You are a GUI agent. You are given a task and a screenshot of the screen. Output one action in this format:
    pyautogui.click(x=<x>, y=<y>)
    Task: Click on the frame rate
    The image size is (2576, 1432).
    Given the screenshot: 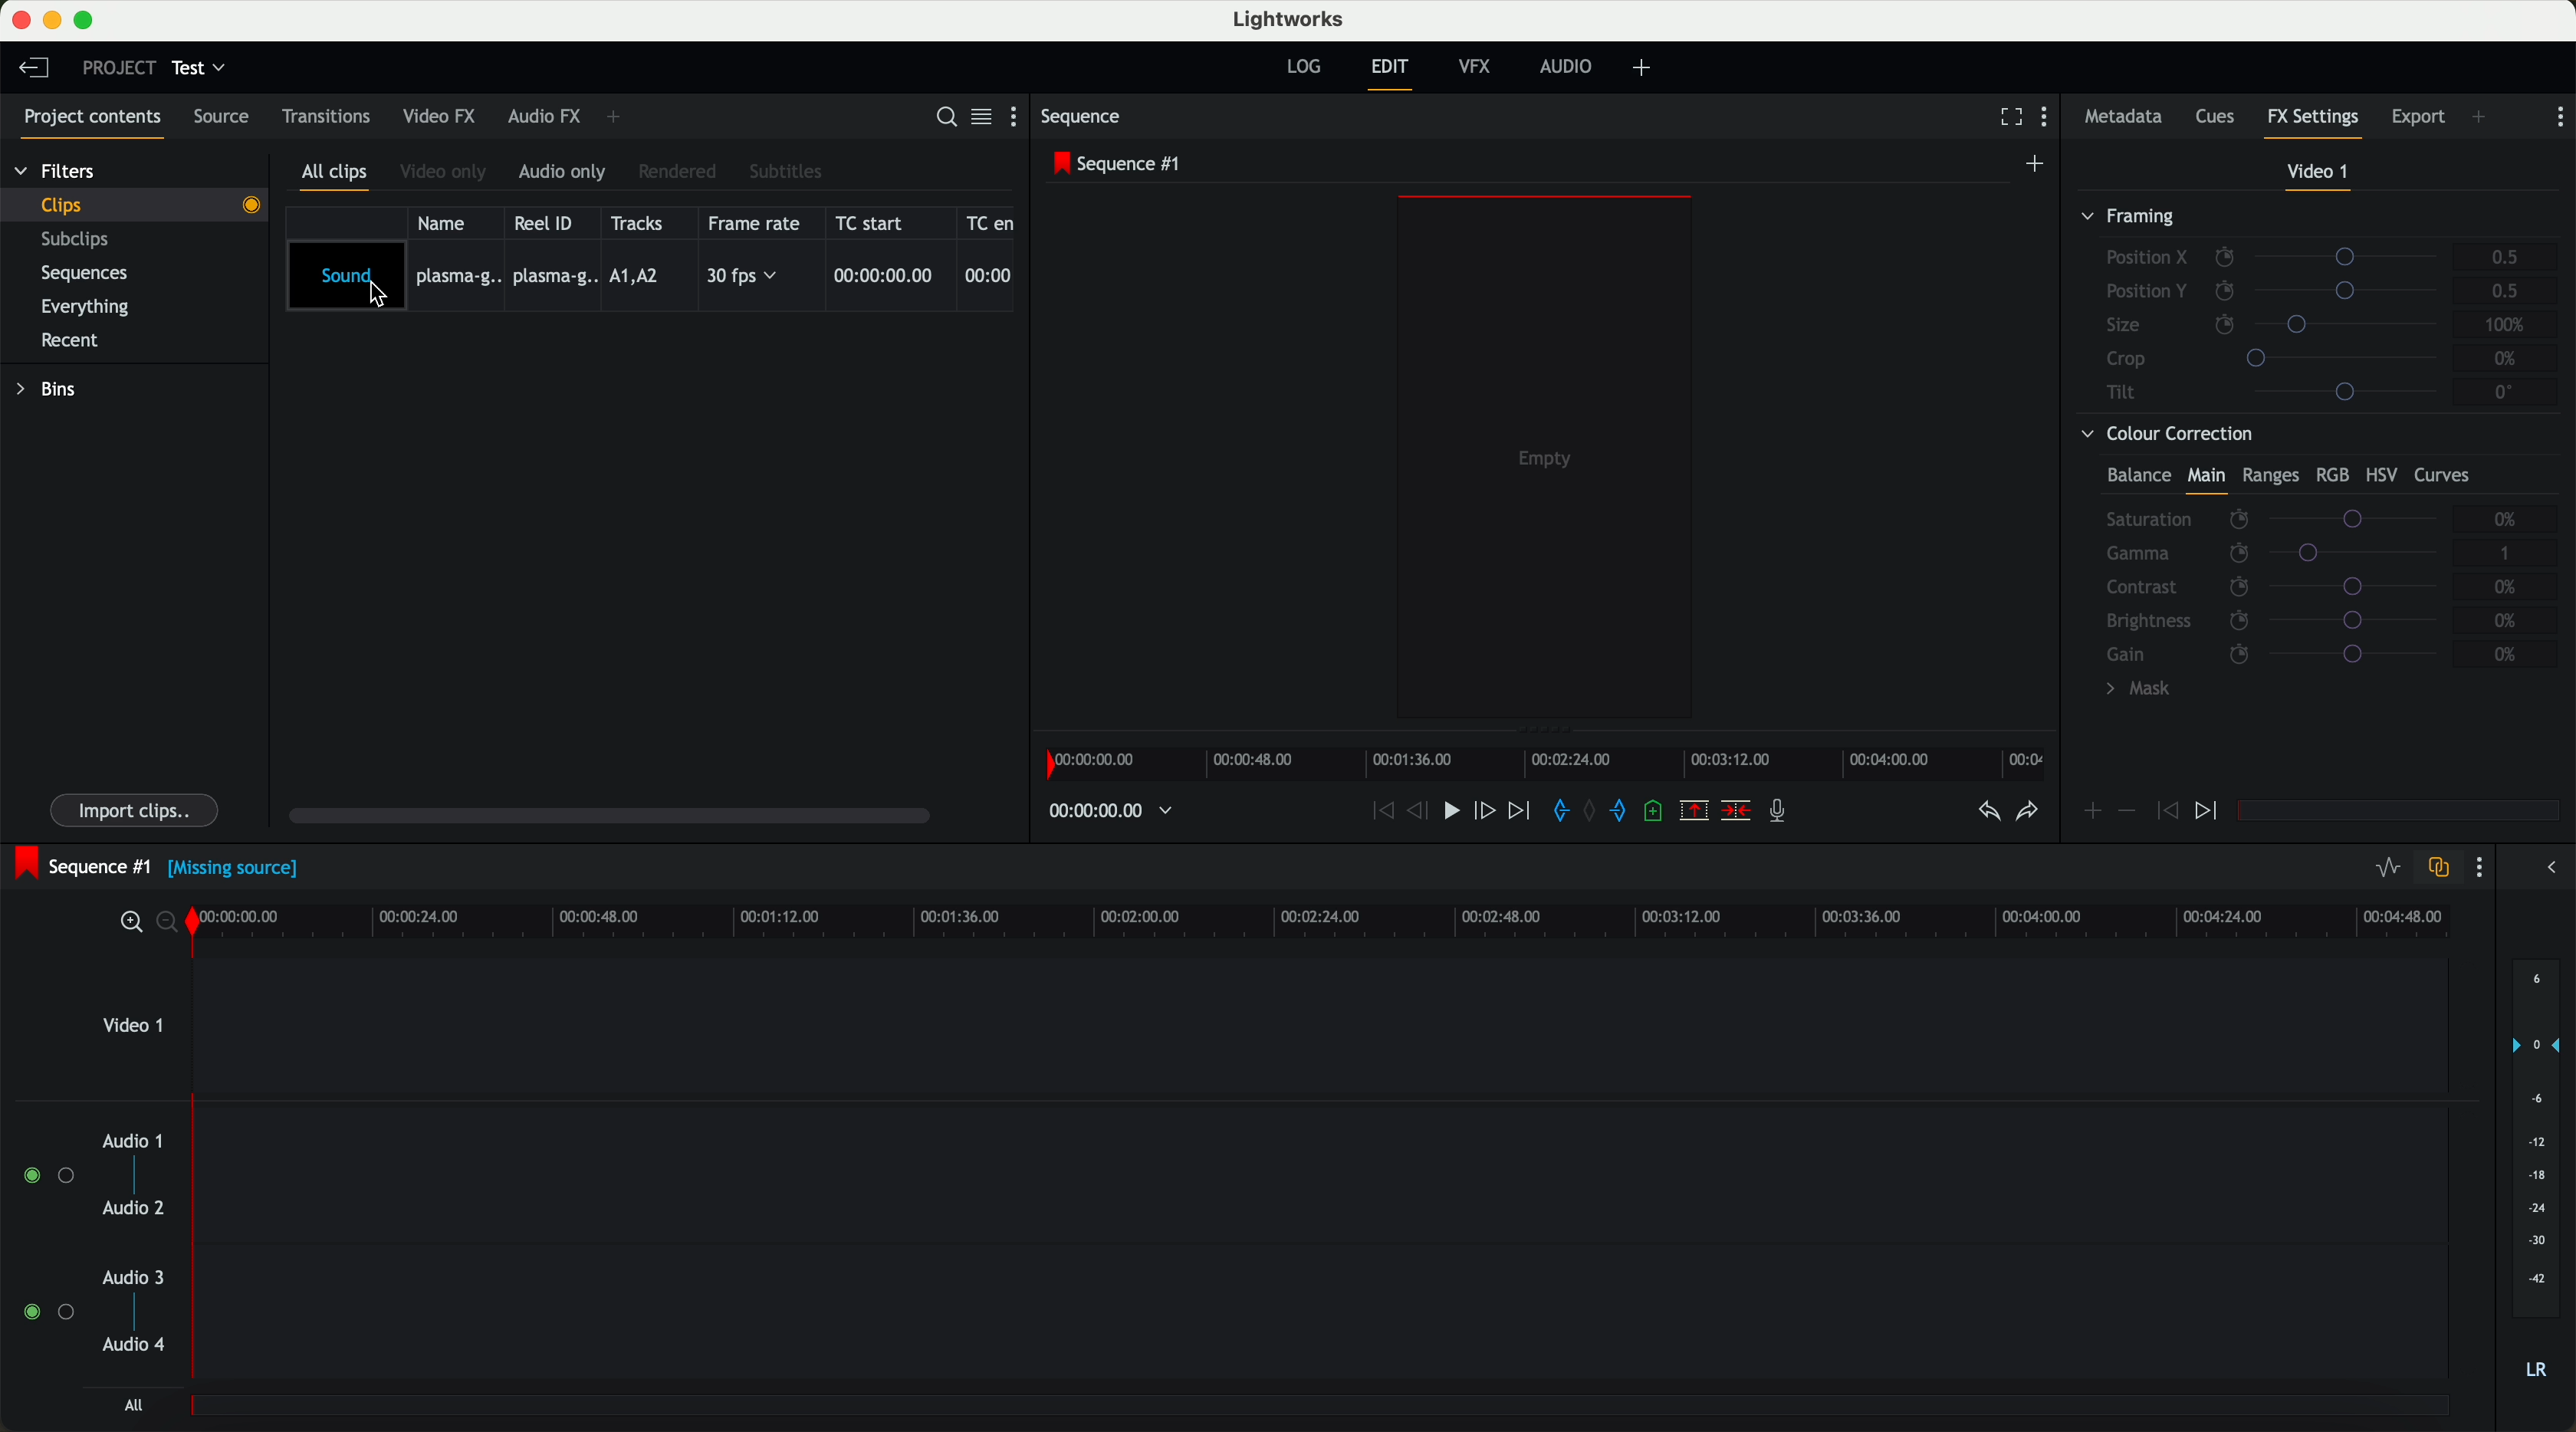 What is the action you would take?
    pyautogui.click(x=758, y=223)
    